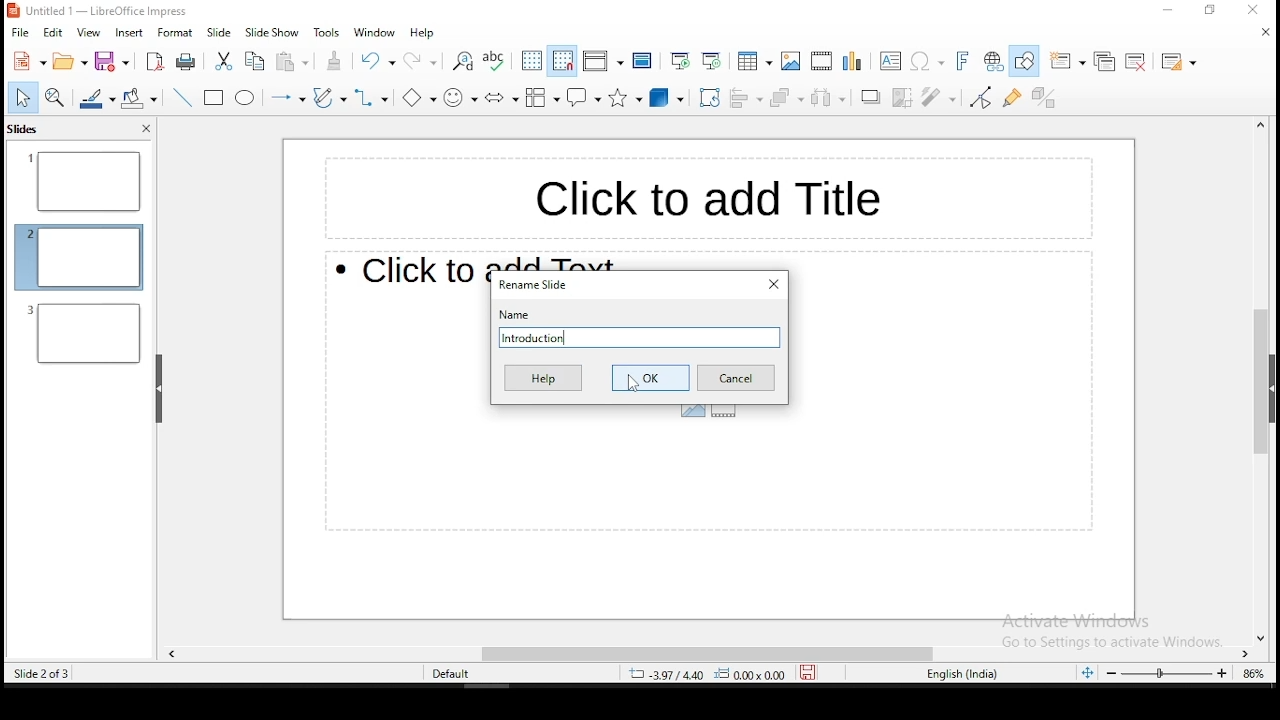 The width and height of the screenshot is (1280, 720). Describe the element at coordinates (532, 62) in the screenshot. I see `display grid` at that location.